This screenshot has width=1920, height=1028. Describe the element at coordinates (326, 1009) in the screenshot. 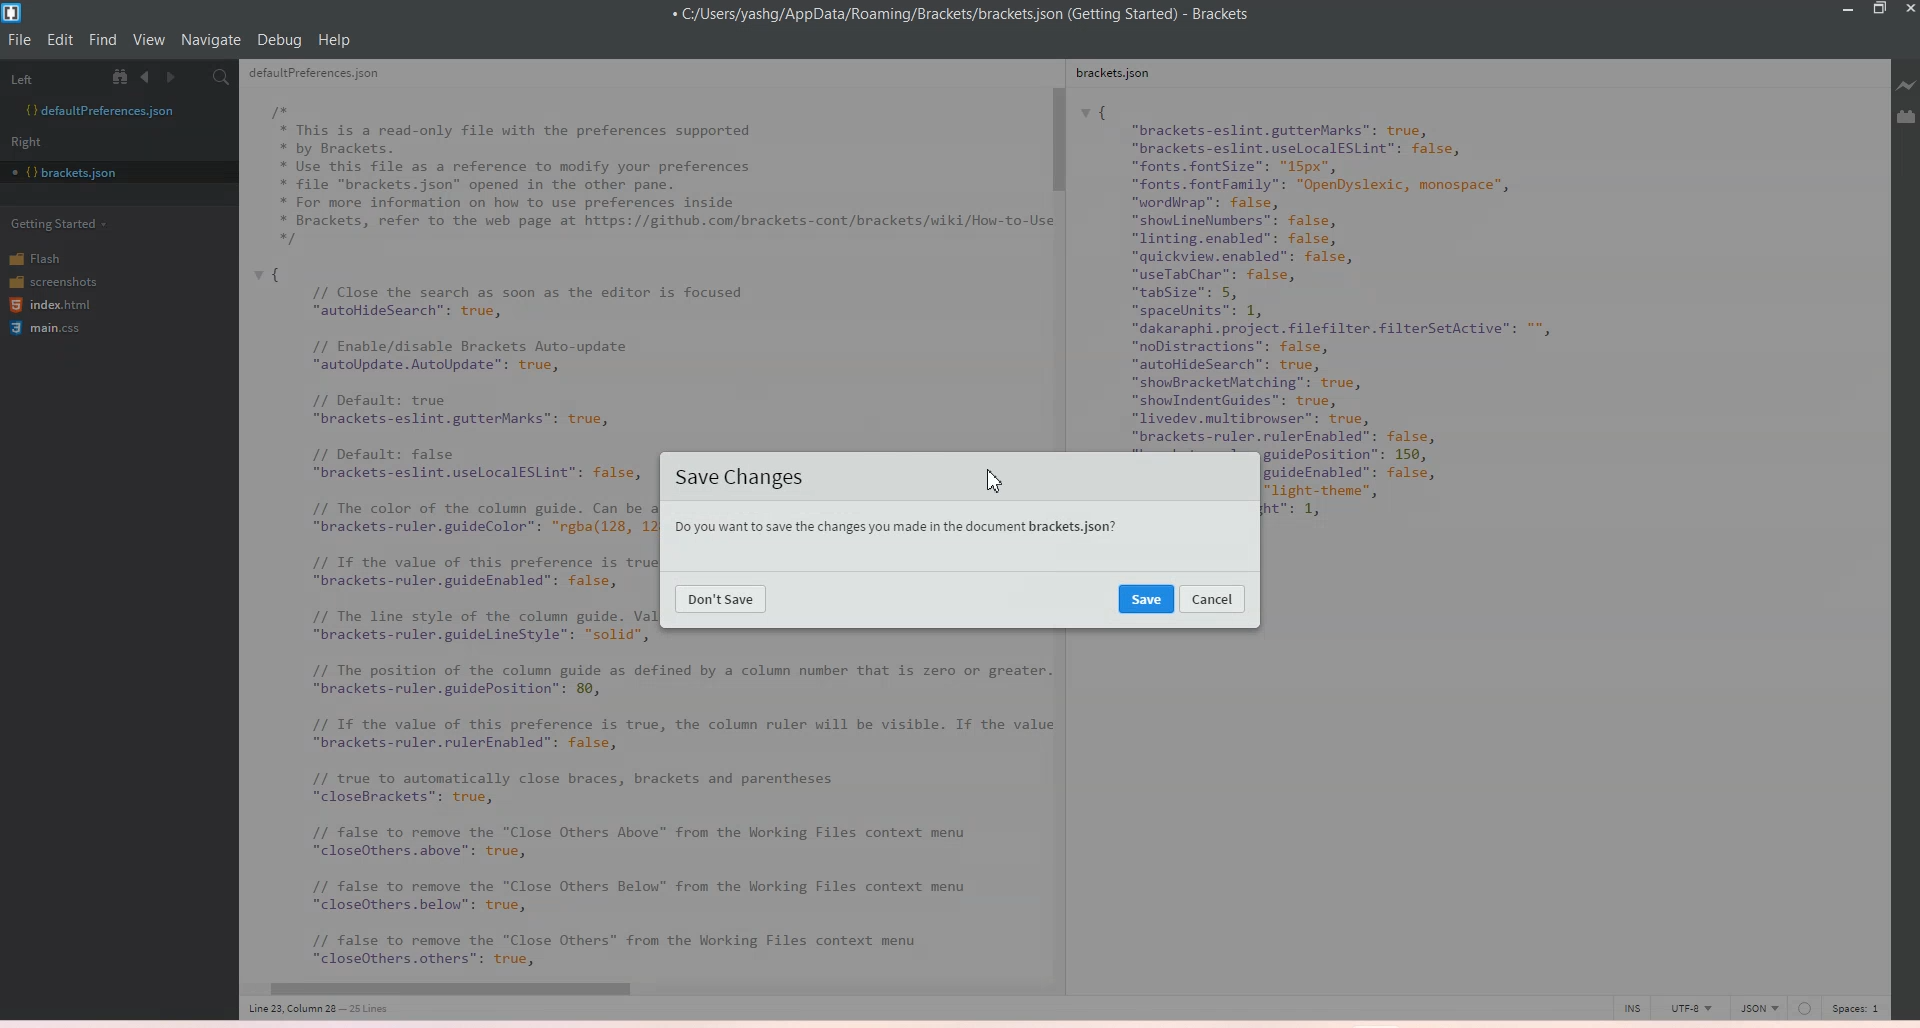

I see `Line 23, Column 27 - 25 Lines` at that location.